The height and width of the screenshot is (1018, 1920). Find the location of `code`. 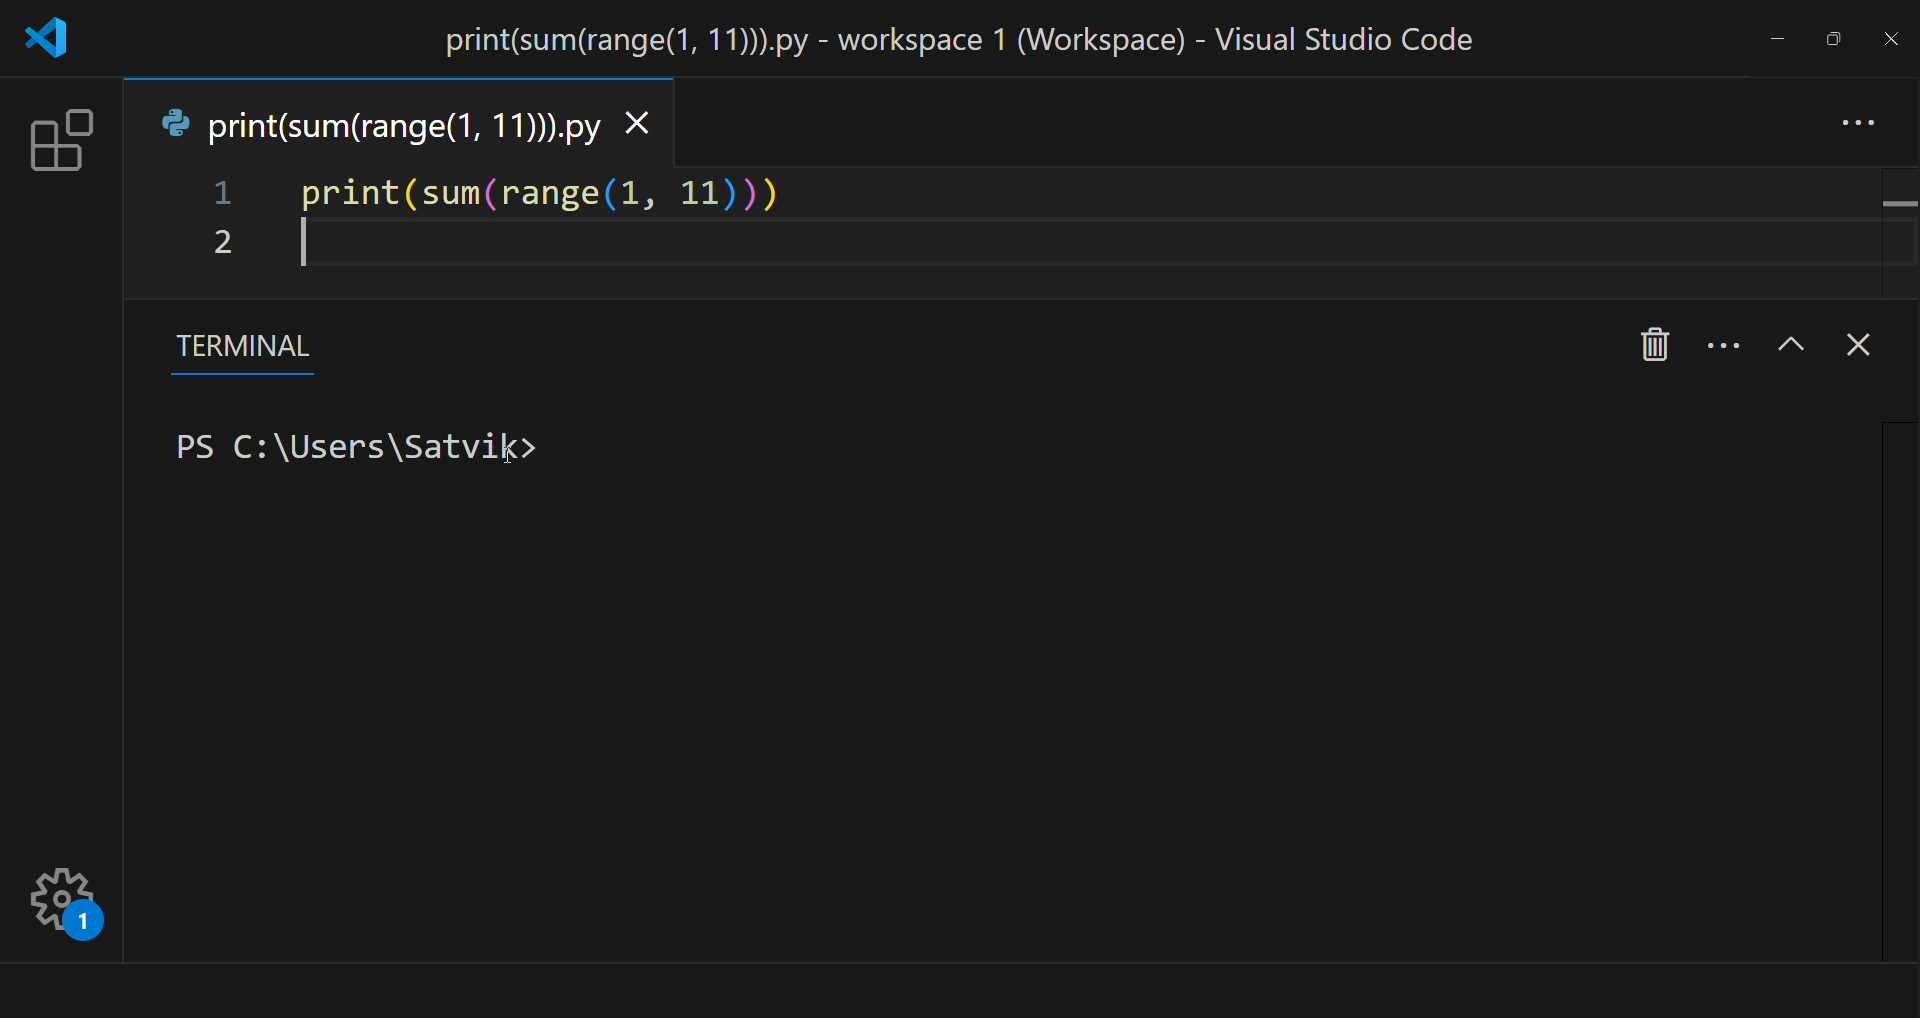

code is located at coordinates (547, 193).